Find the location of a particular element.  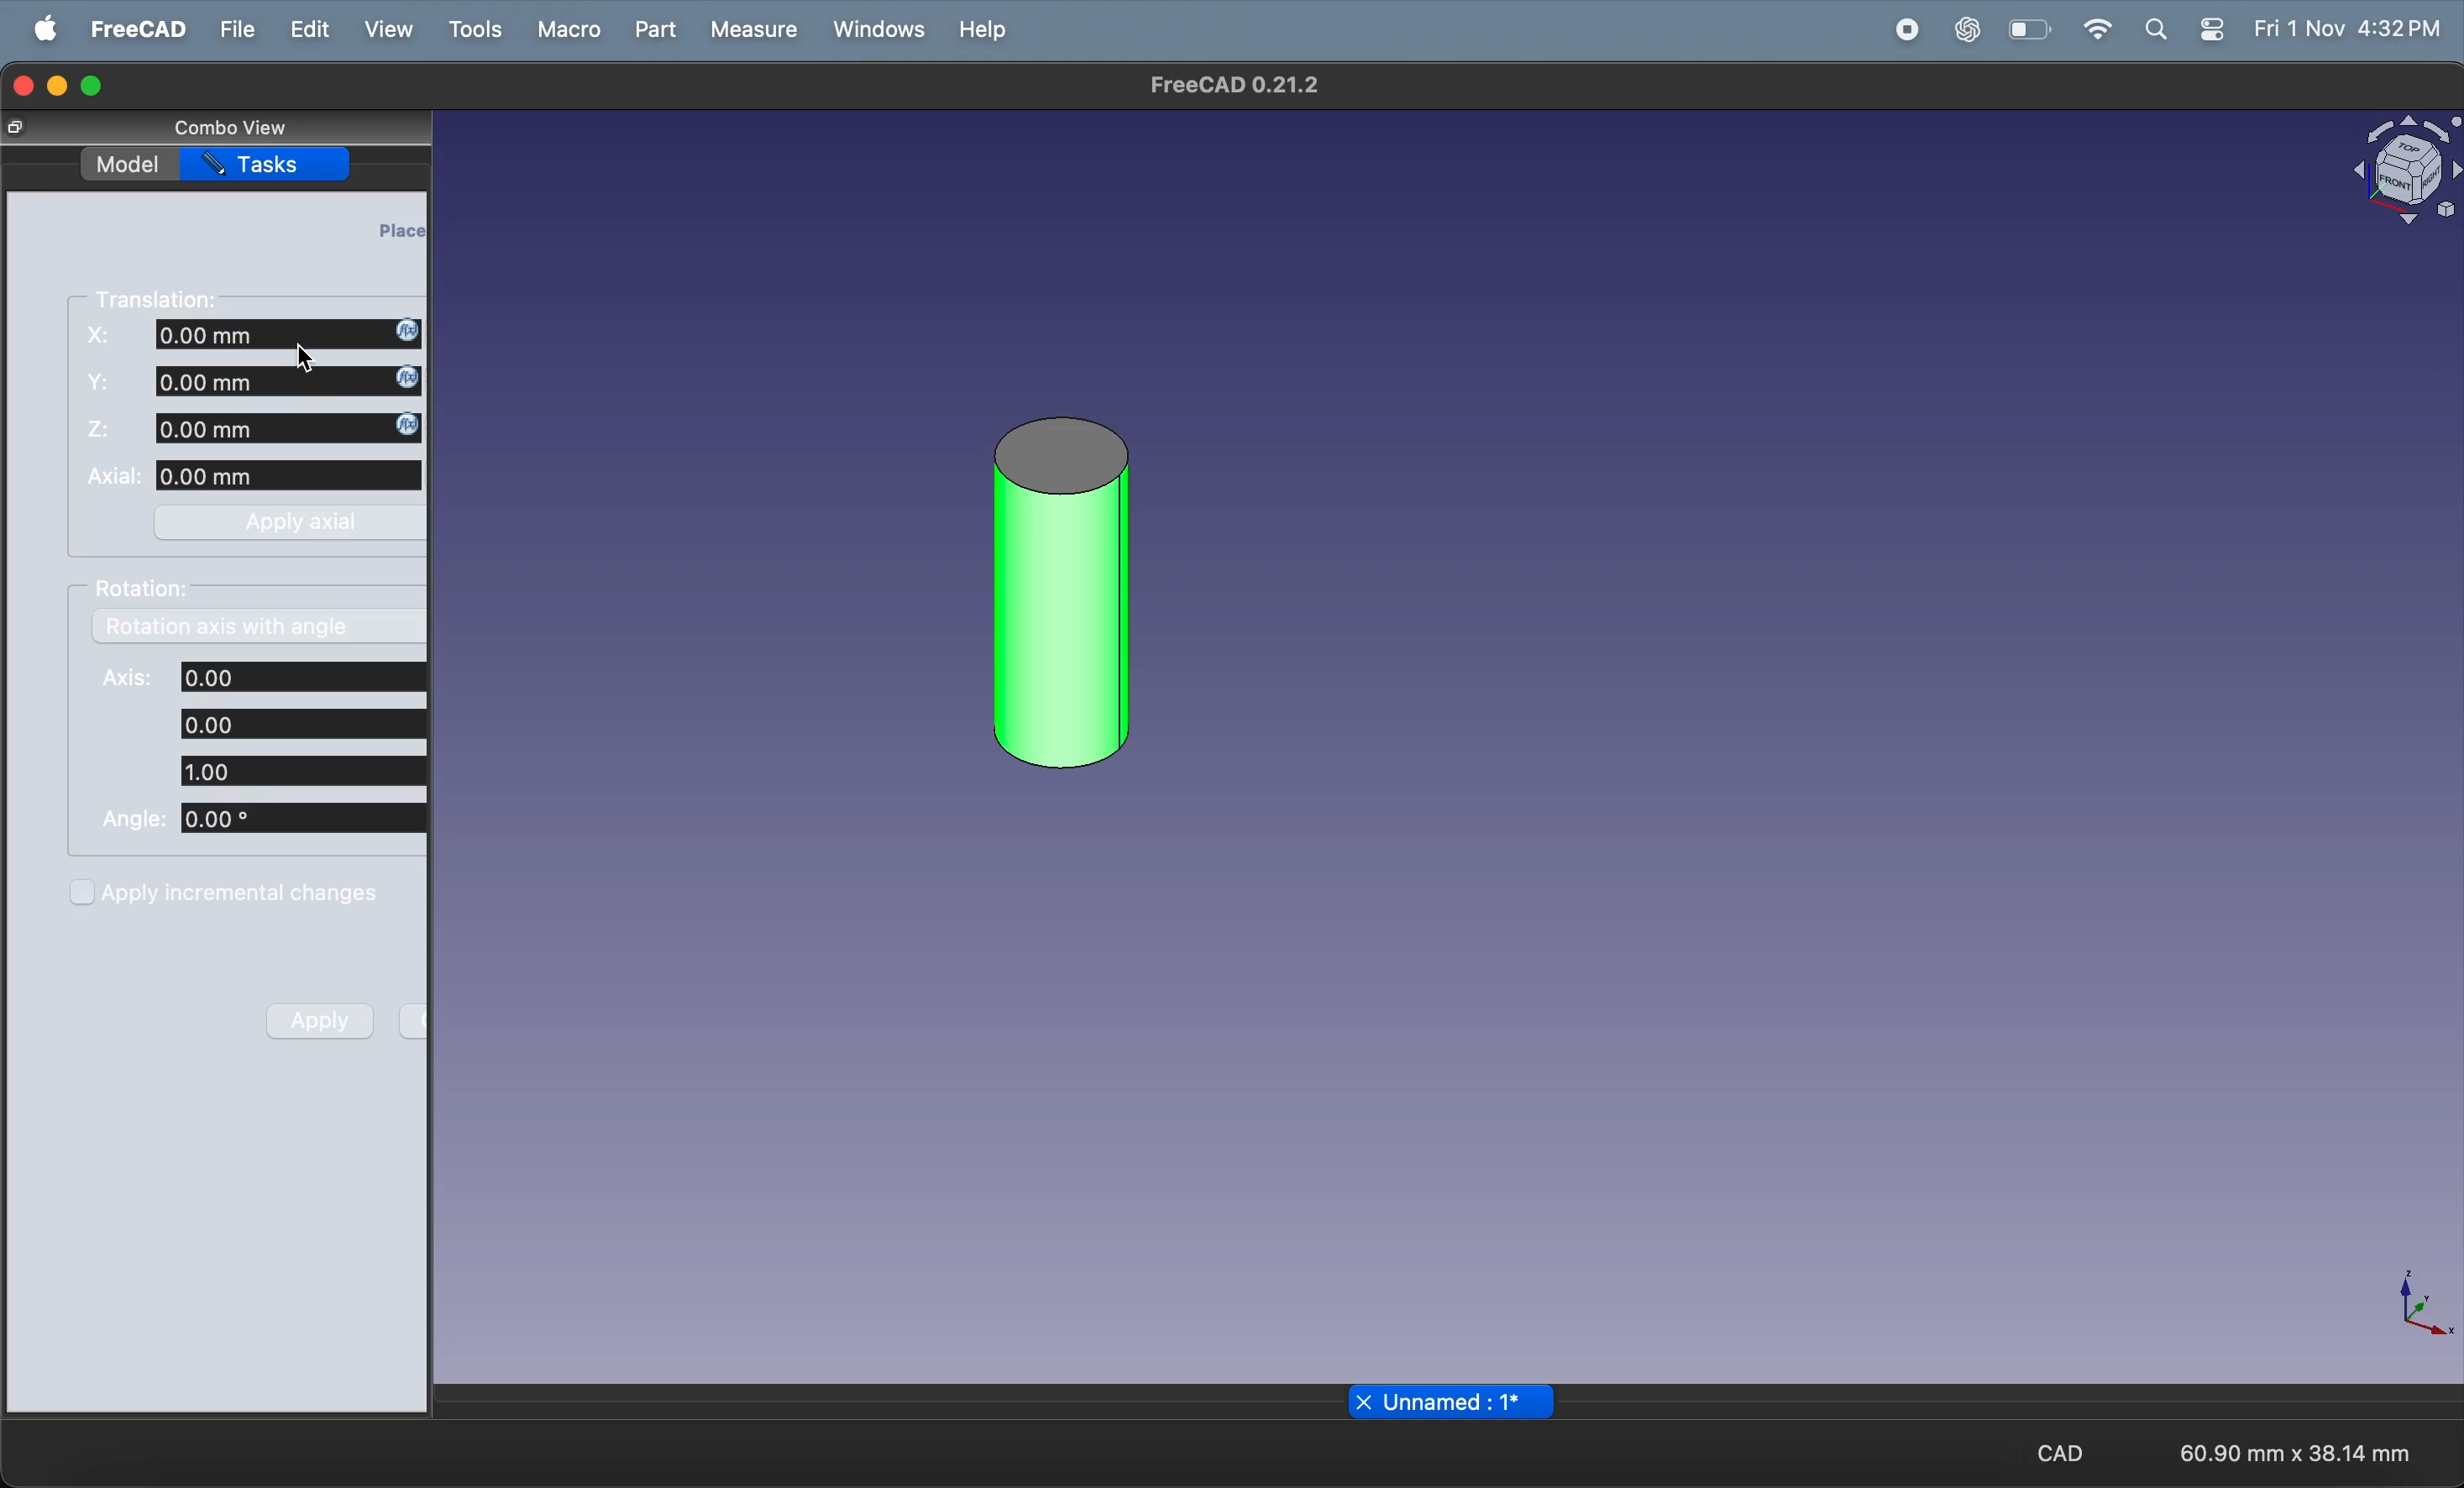

Z: is located at coordinates (102, 428).